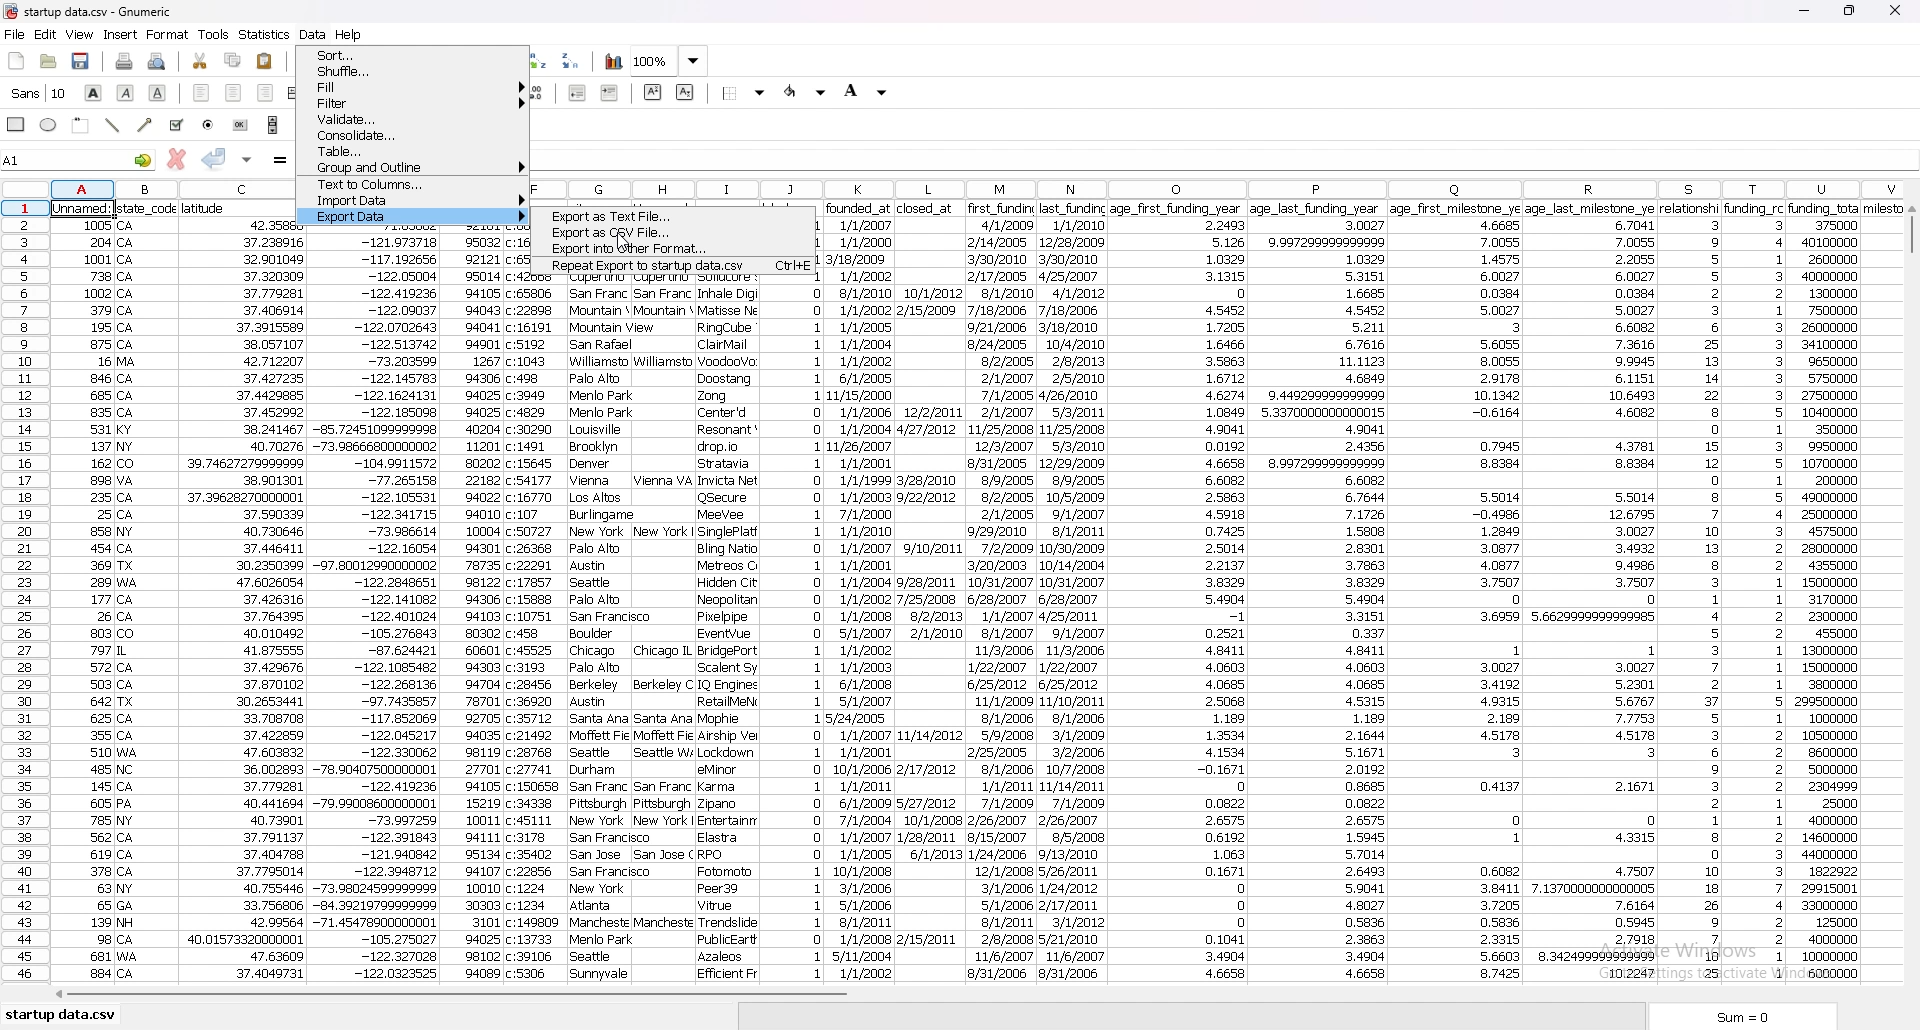  Describe the element at coordinates (412, 118) in the screenshot. I see `validate` at that location.